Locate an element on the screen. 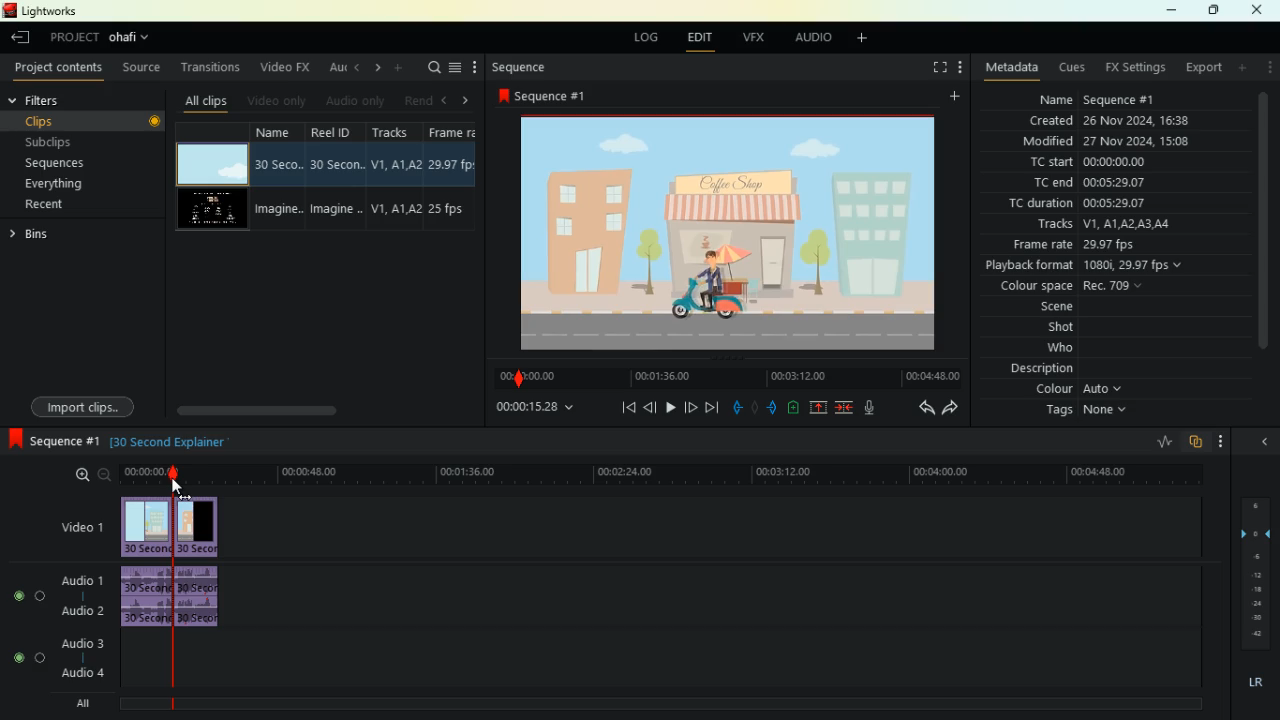 The height and width of the screenshot is (720, 1280). audio is located at coordinates (819, 38).